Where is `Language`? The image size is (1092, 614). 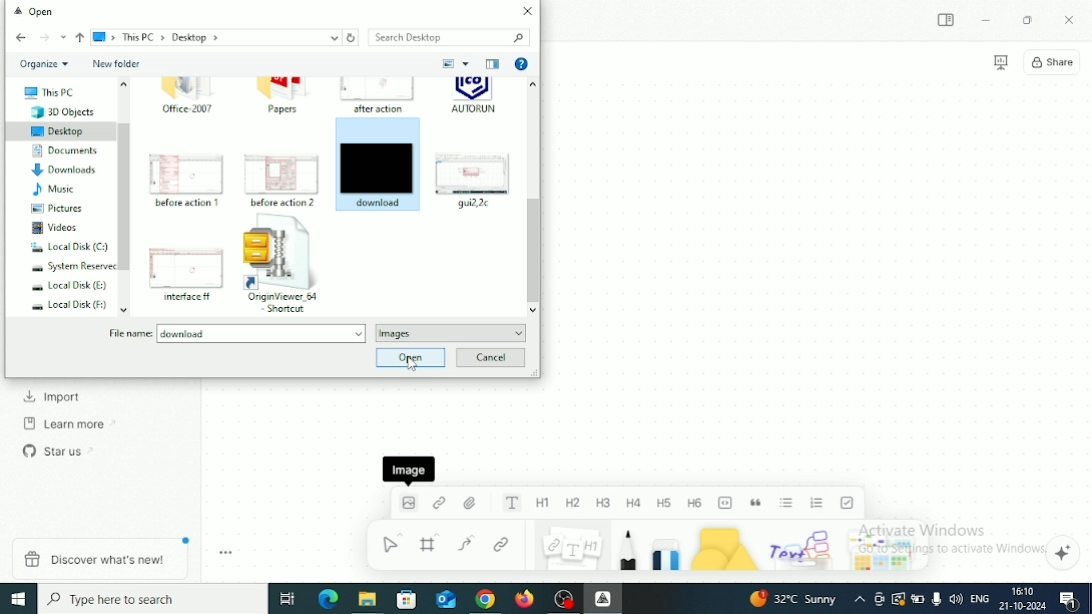 Language is located at coordinates (980, 597).